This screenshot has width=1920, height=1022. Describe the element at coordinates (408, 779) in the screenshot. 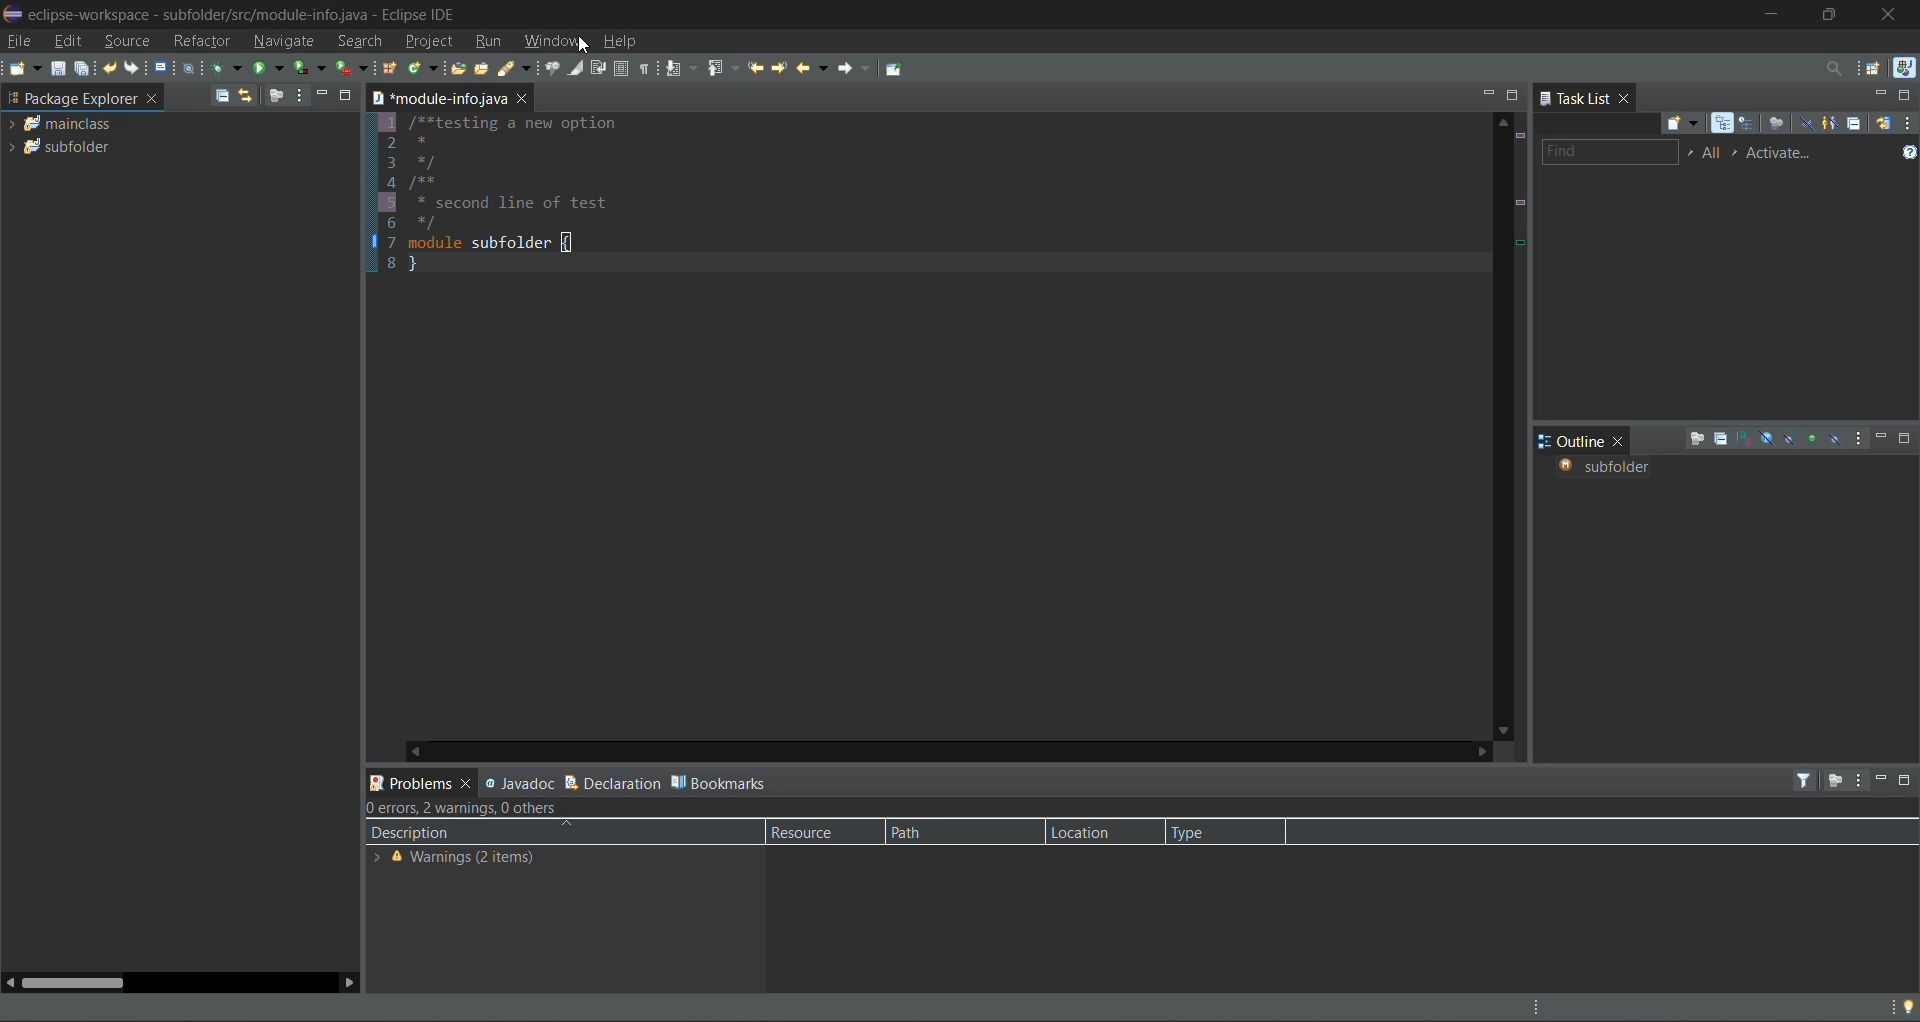

I see `problems` at that location.